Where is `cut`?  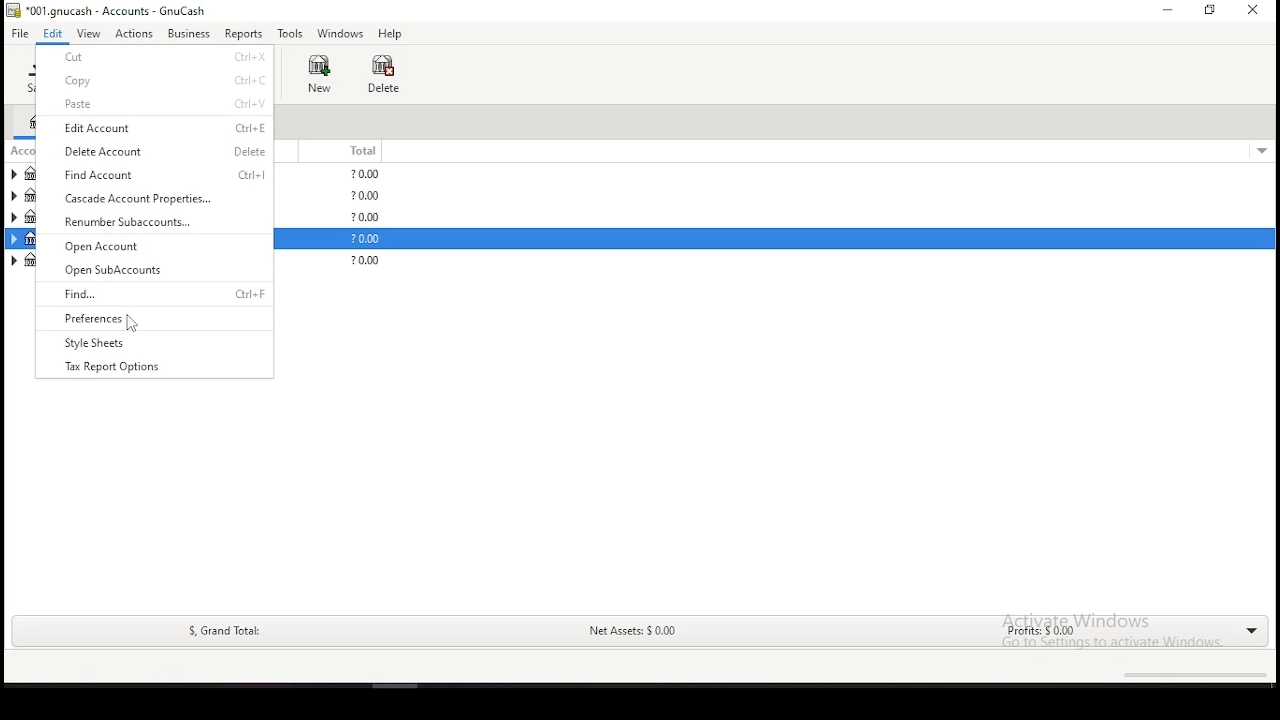 cut is located at coordinates (163, 57).